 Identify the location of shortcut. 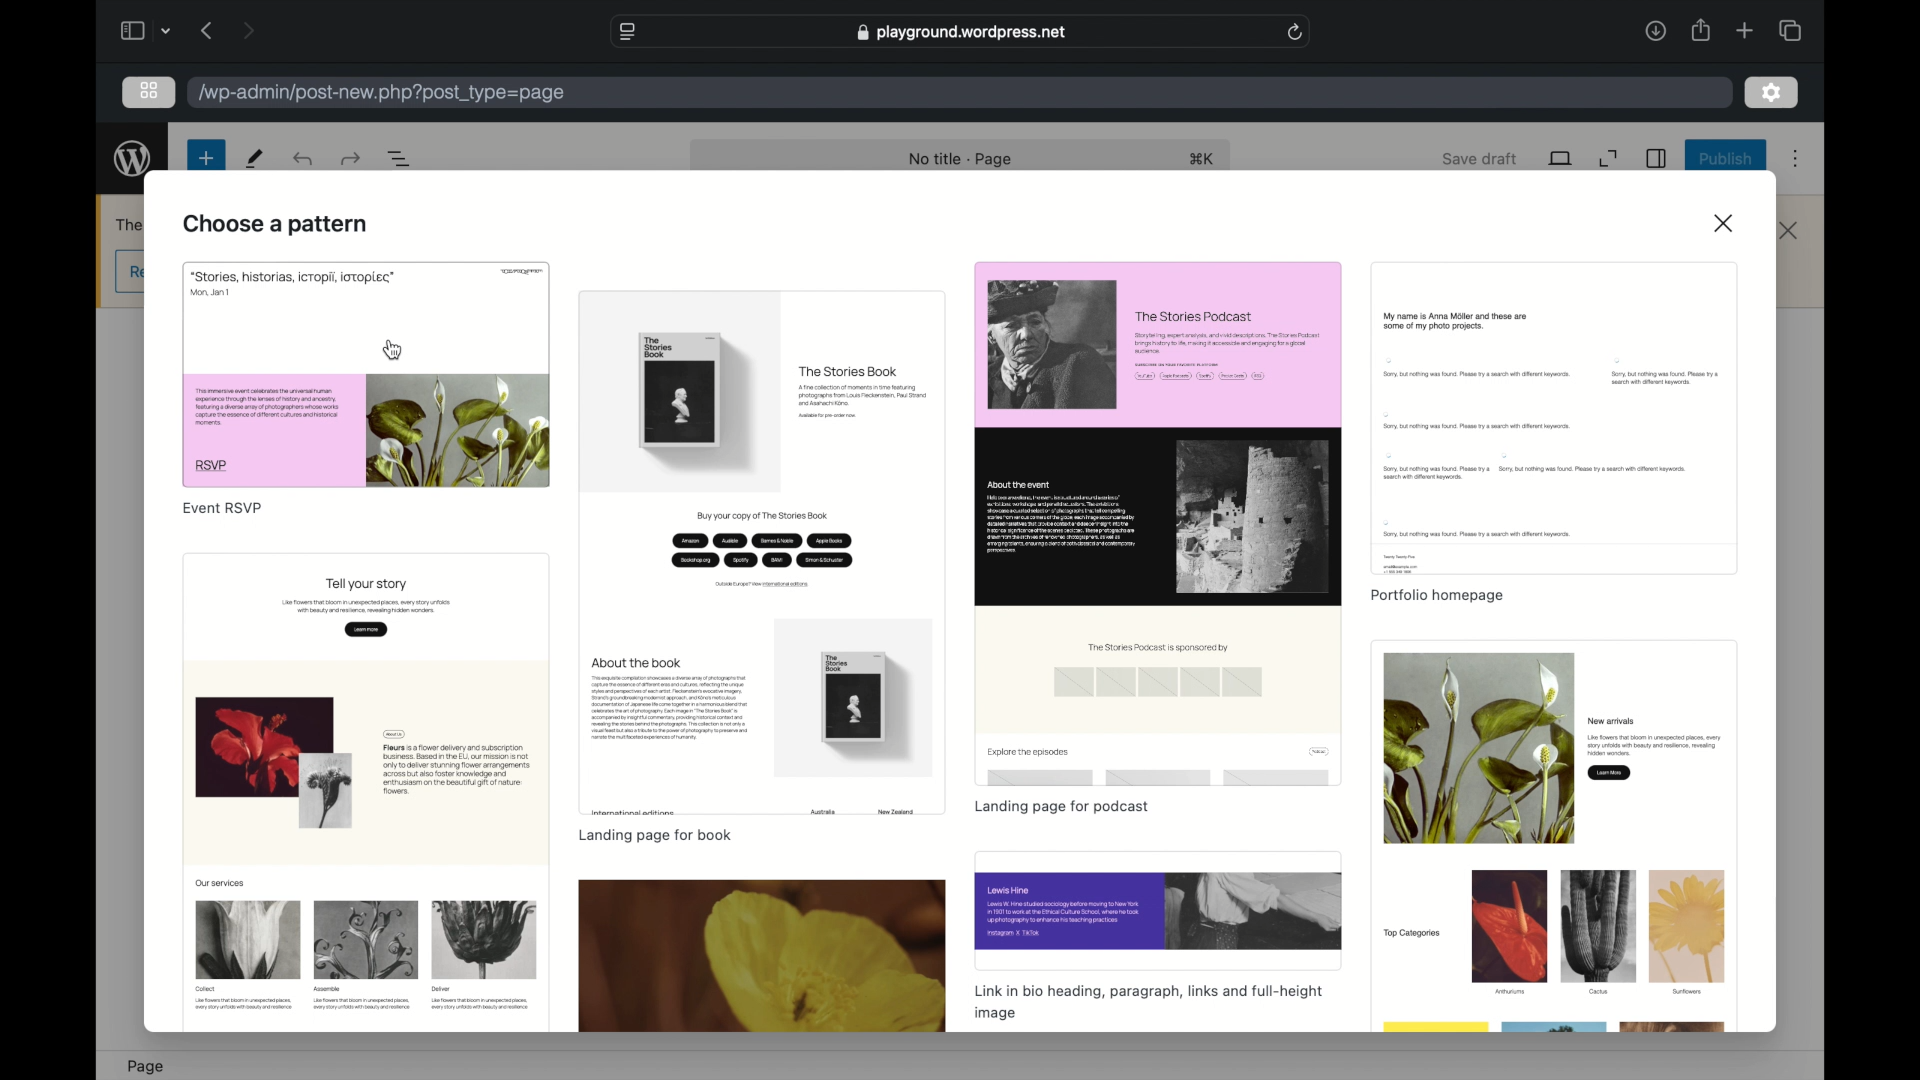
(1205, 158).